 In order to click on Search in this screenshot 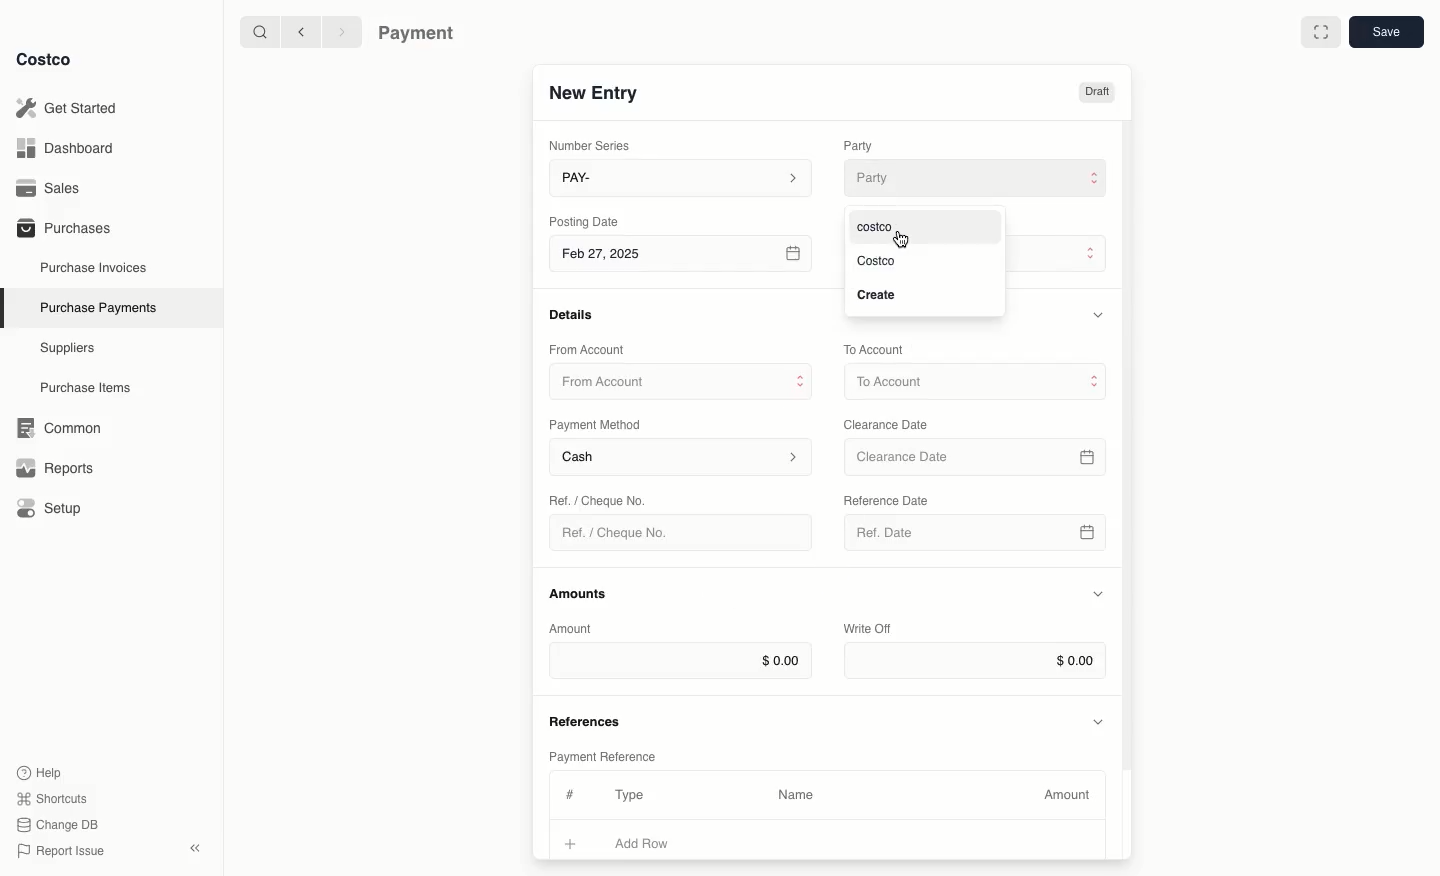, I will do `click(259, 30)`.